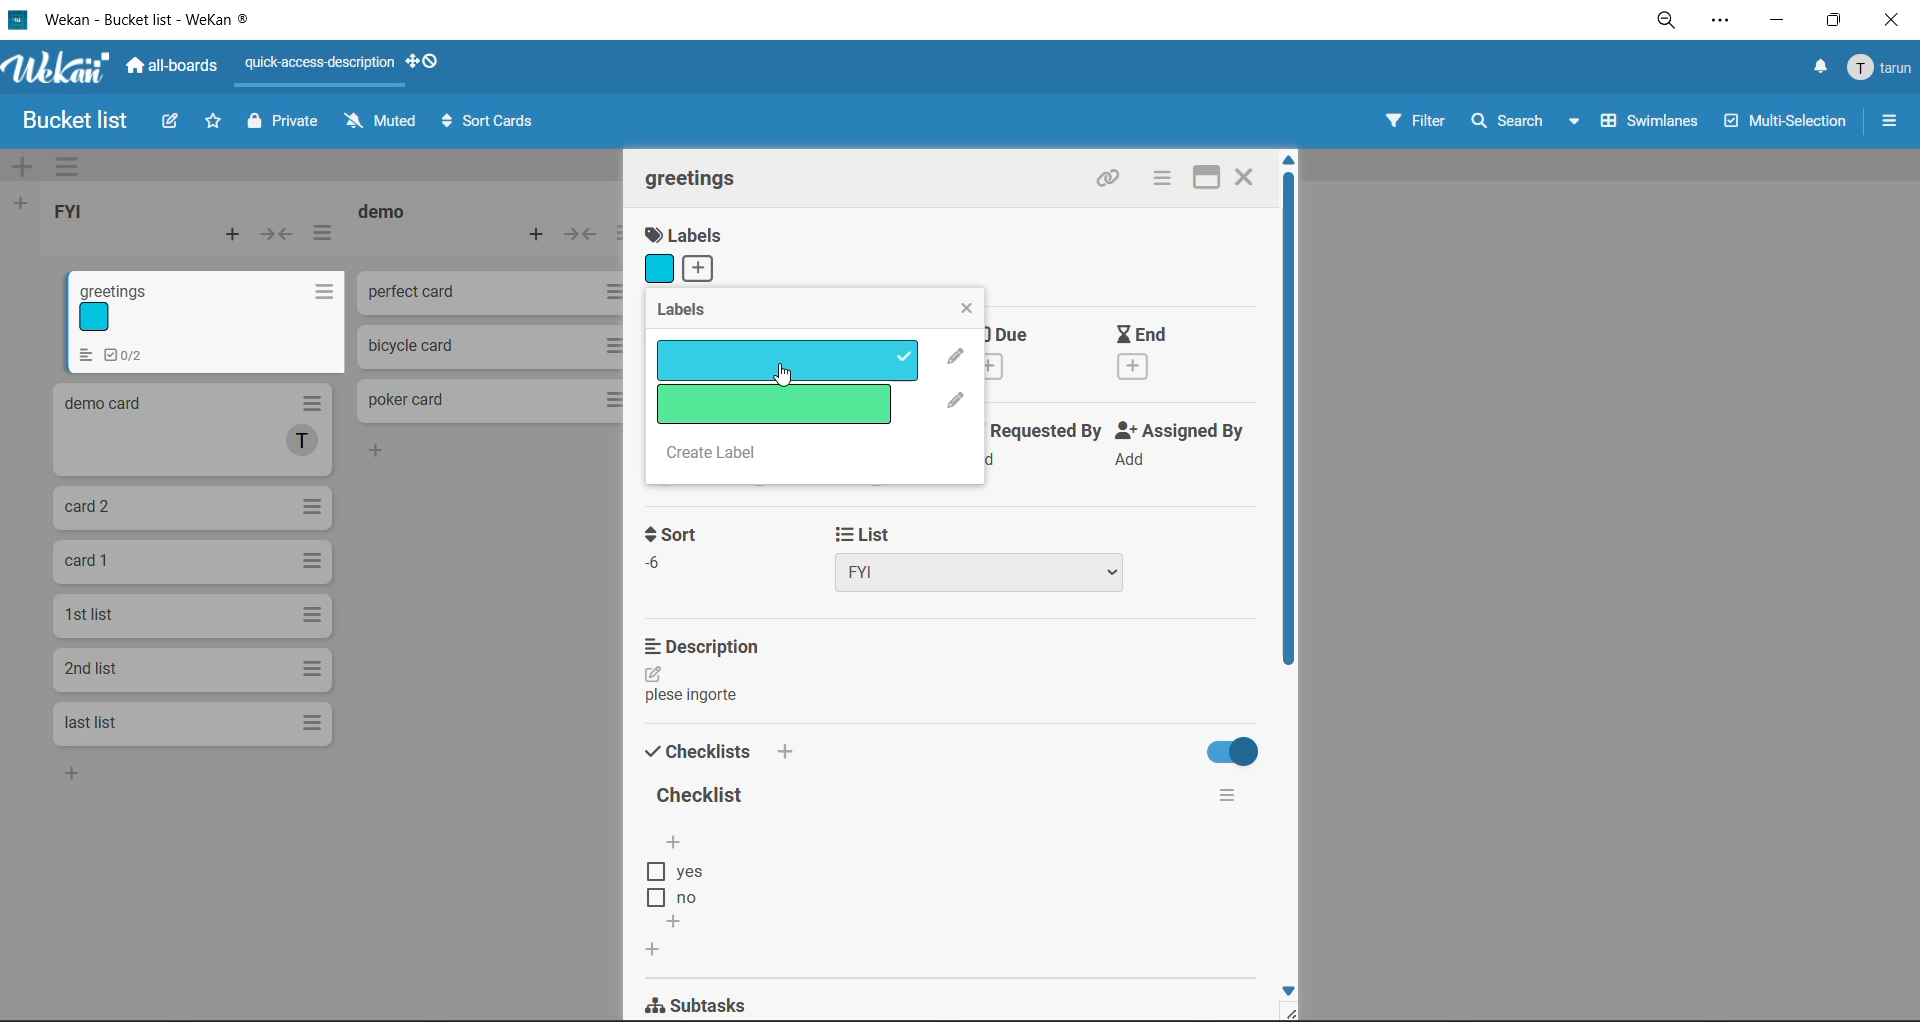  Describe the element at coordinates (677, 840) in the screenshot. I see `add checklist options` at that location.